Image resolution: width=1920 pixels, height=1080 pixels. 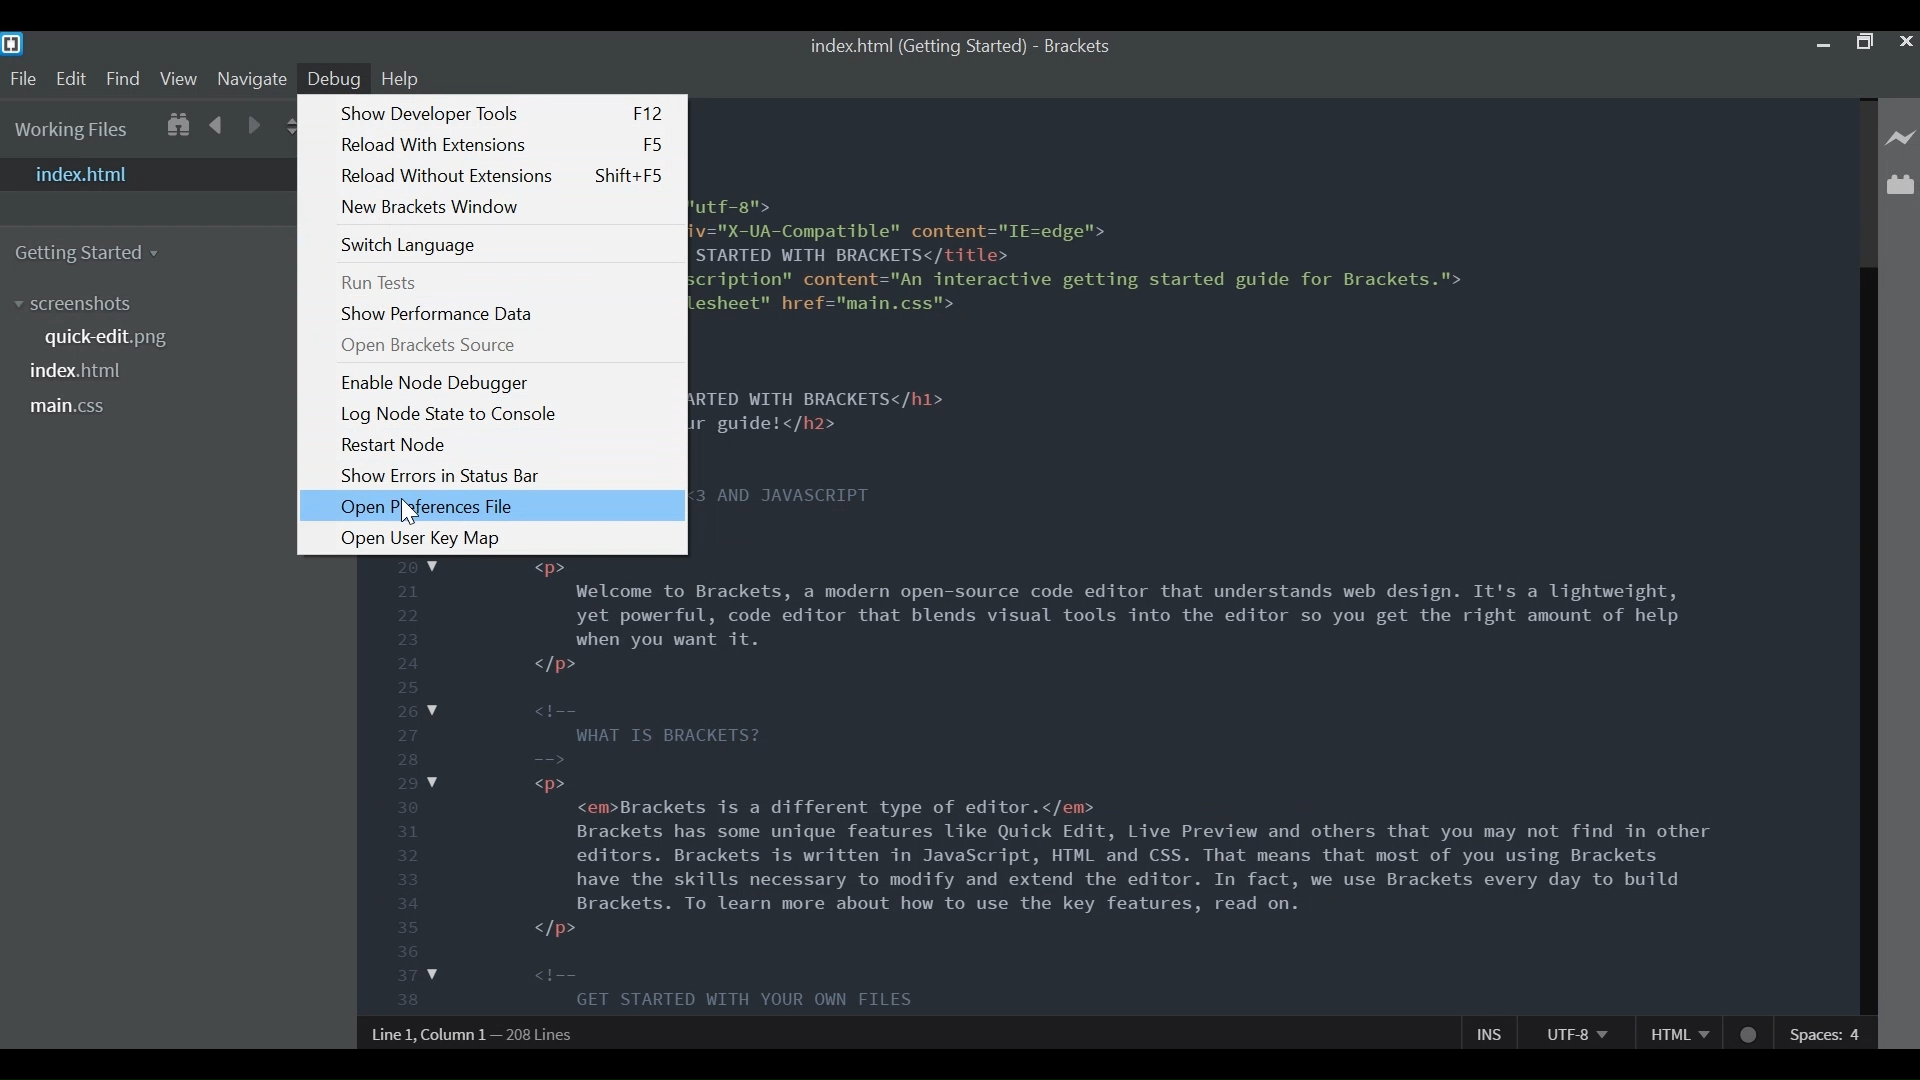 I want to click on quick-edit.png, so click(x=106, y=337).